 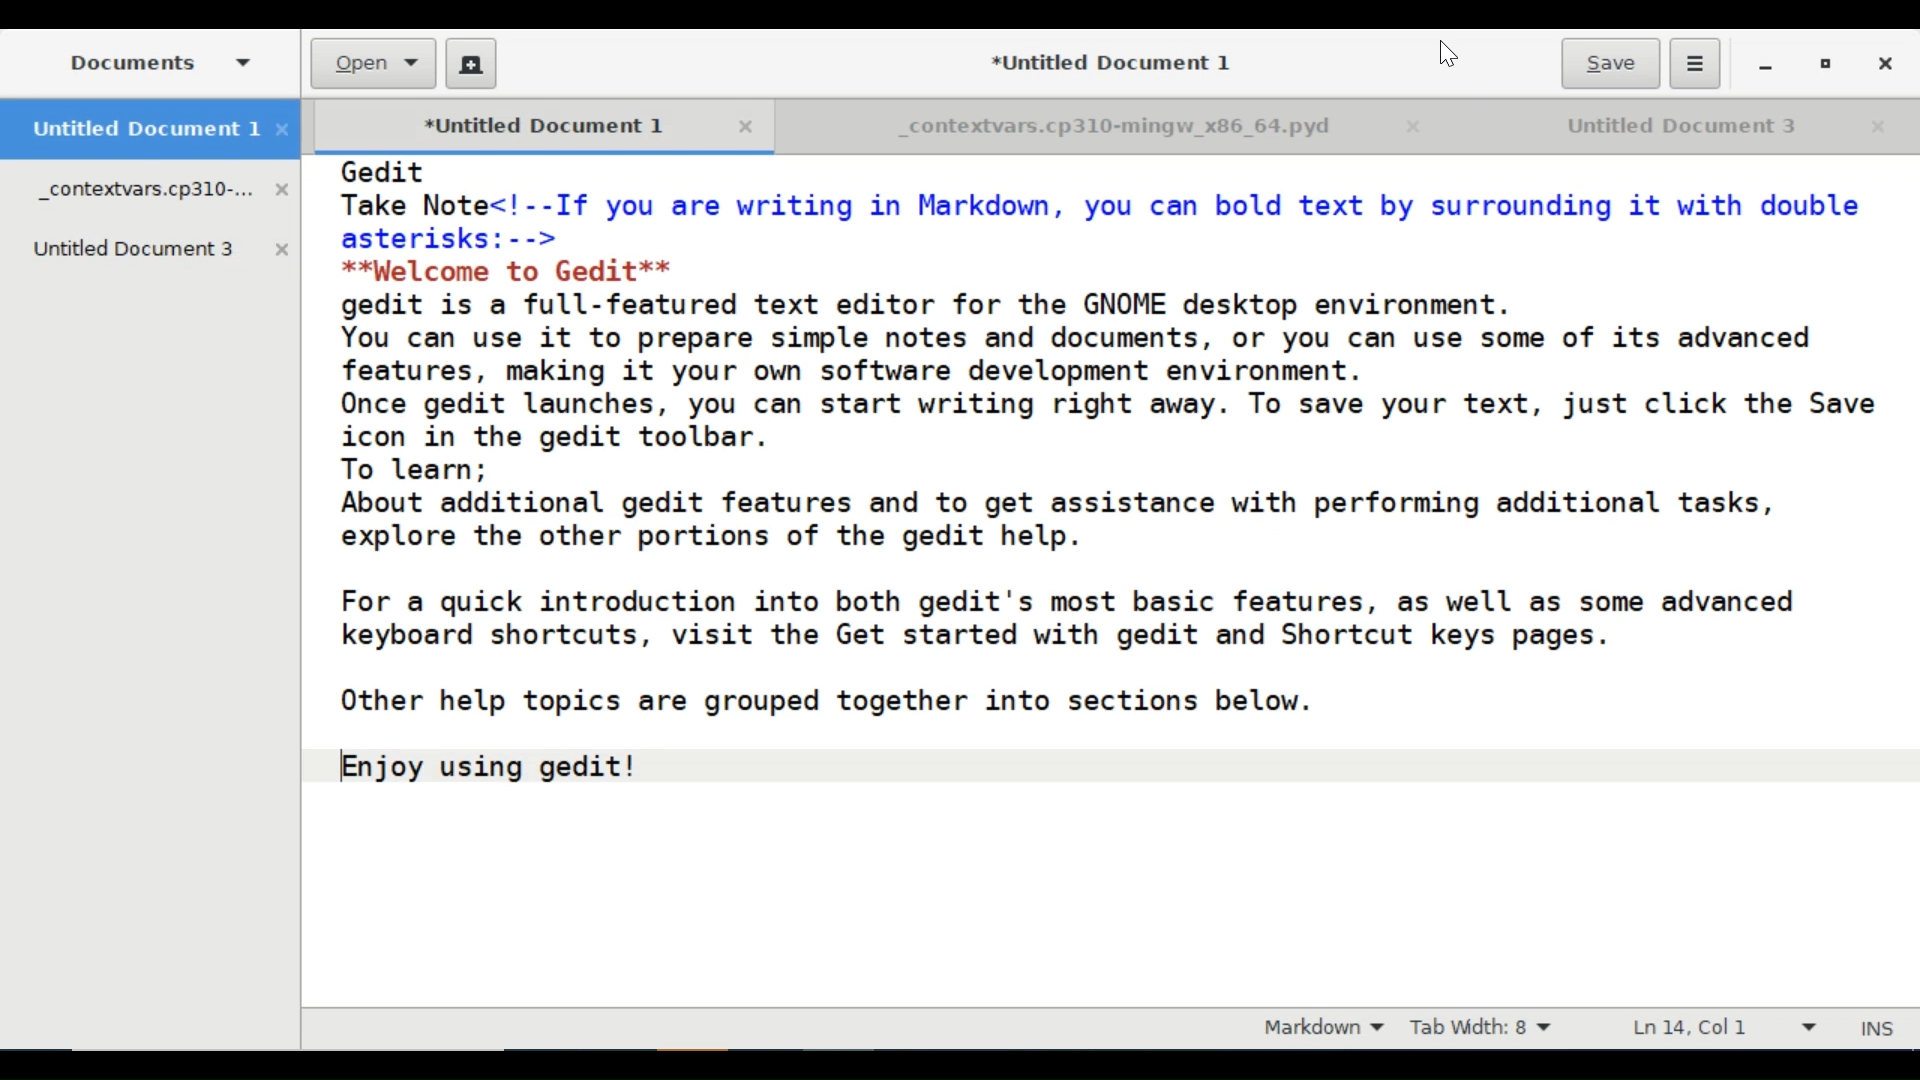 I want to click on minimize, so click(x=1765, y=66).